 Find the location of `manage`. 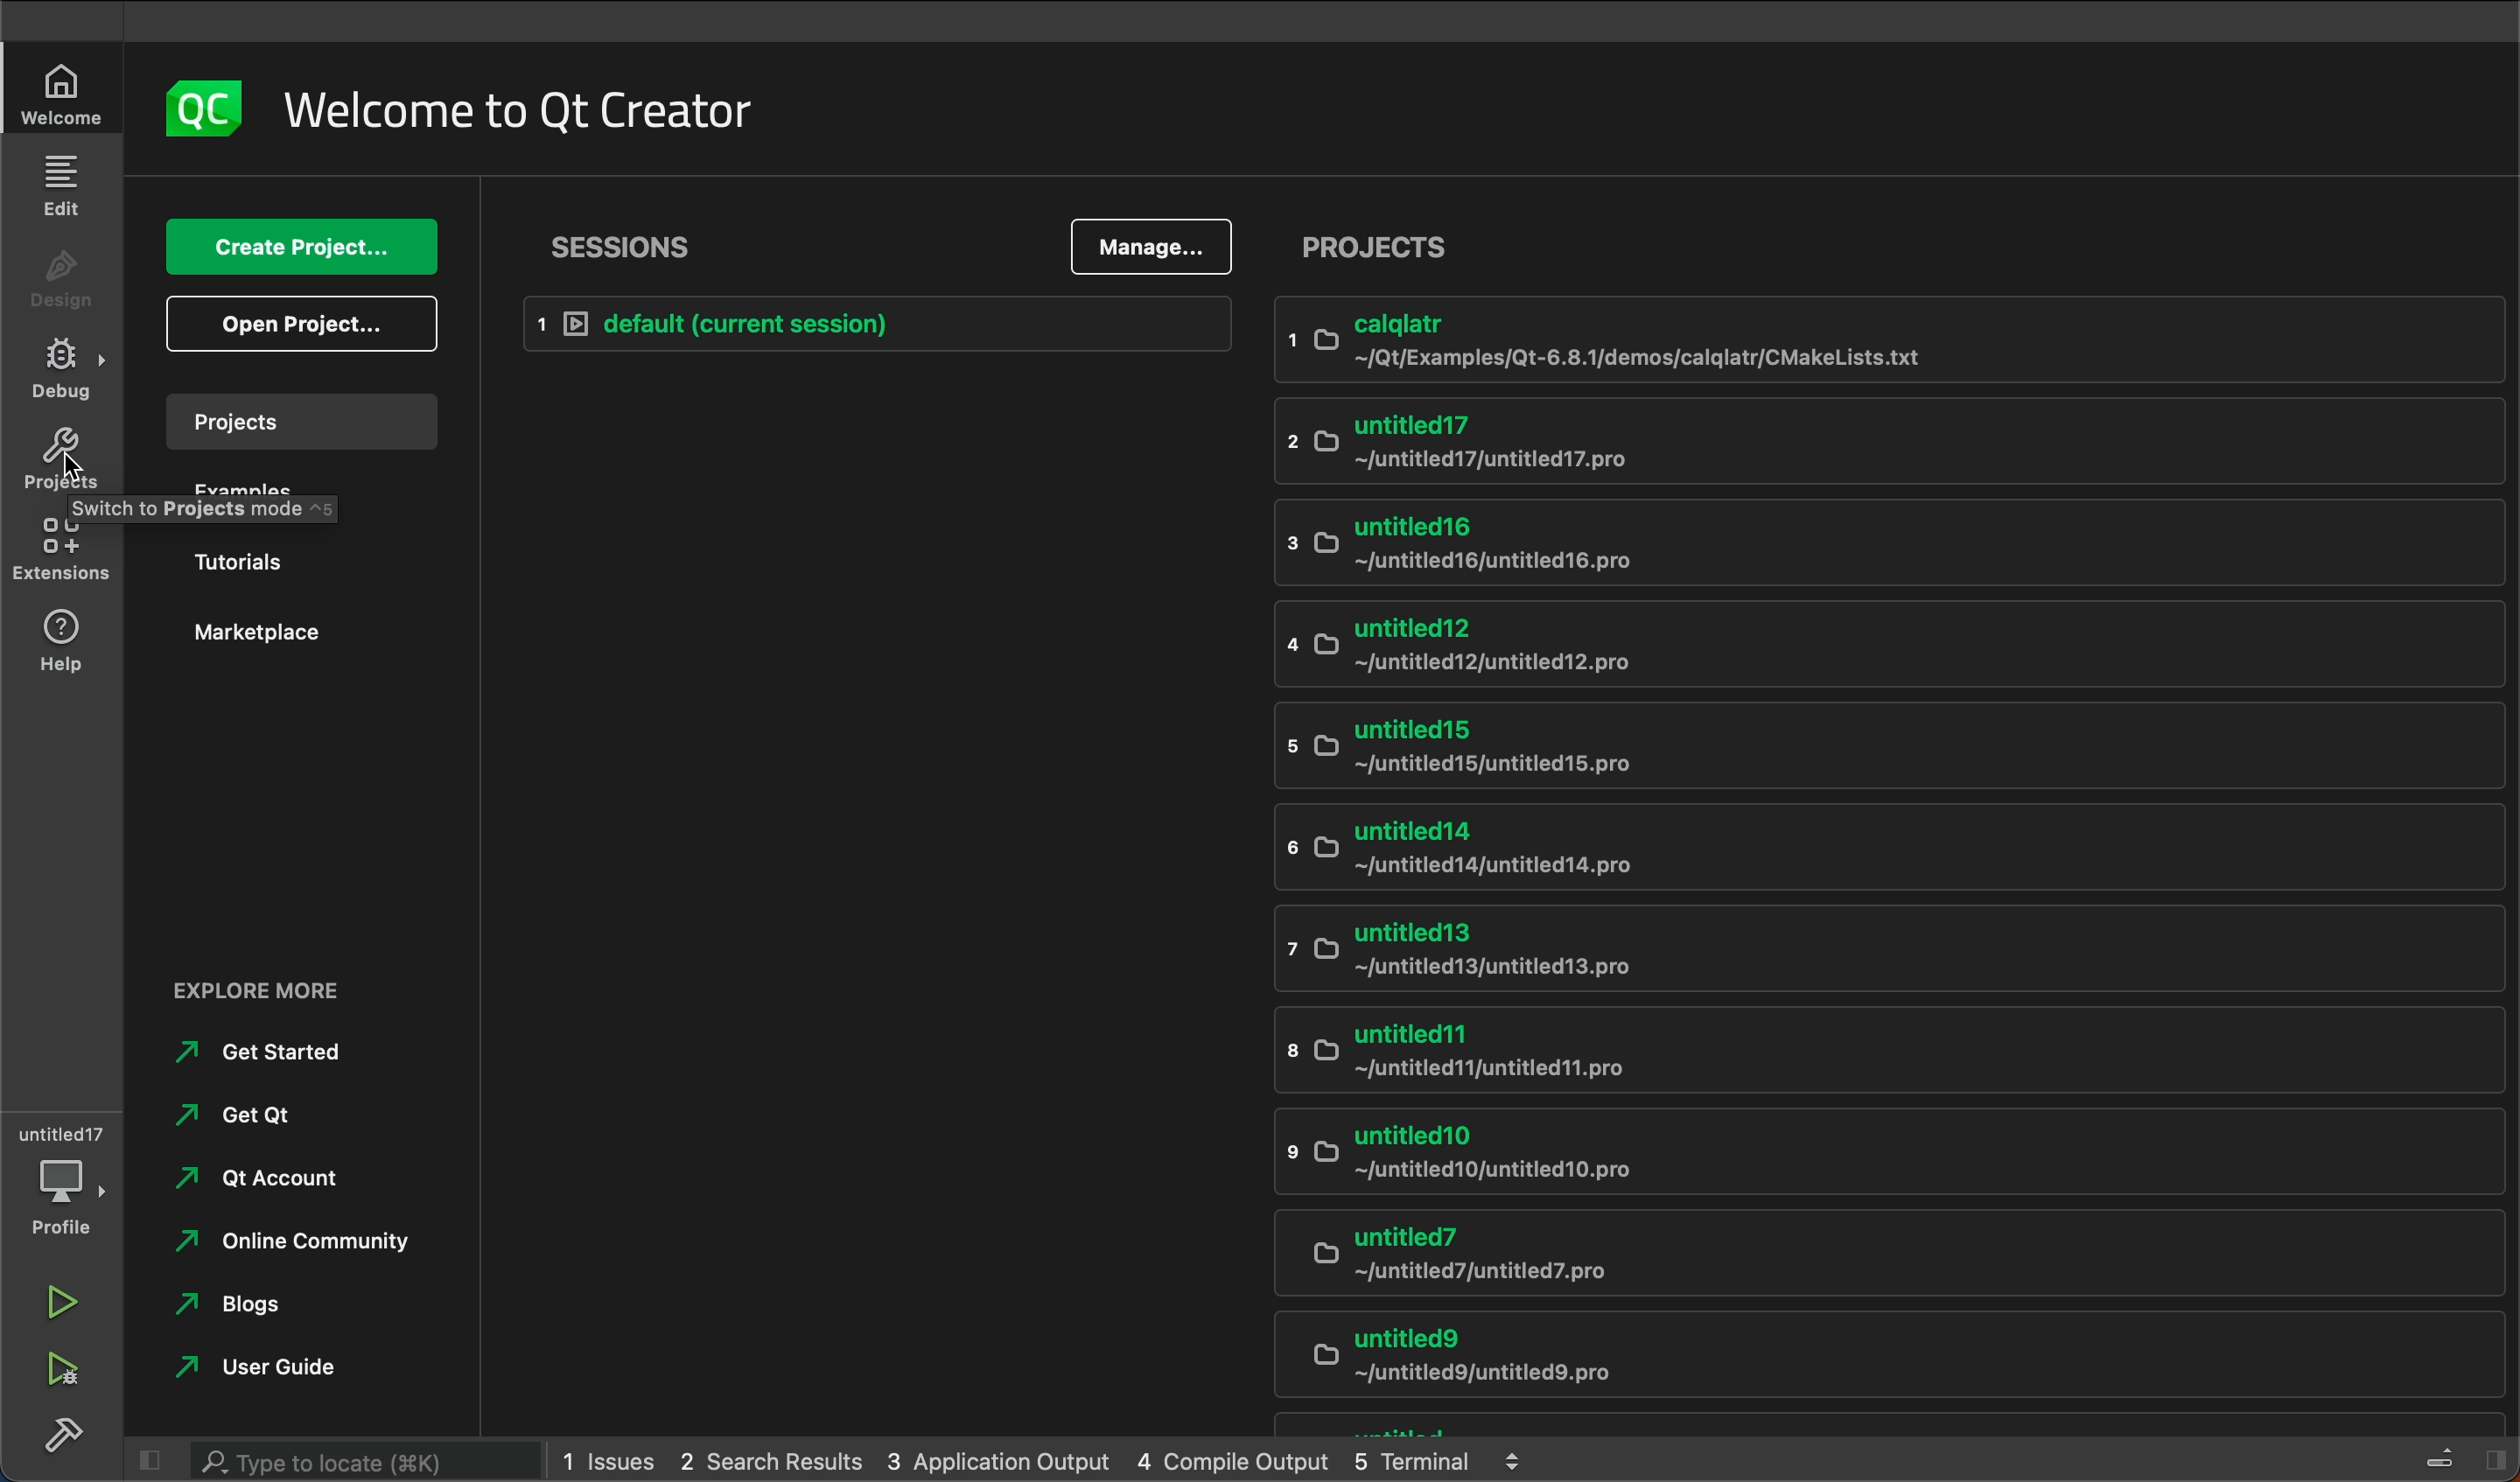

manage is located at coordinates (1147, 251).